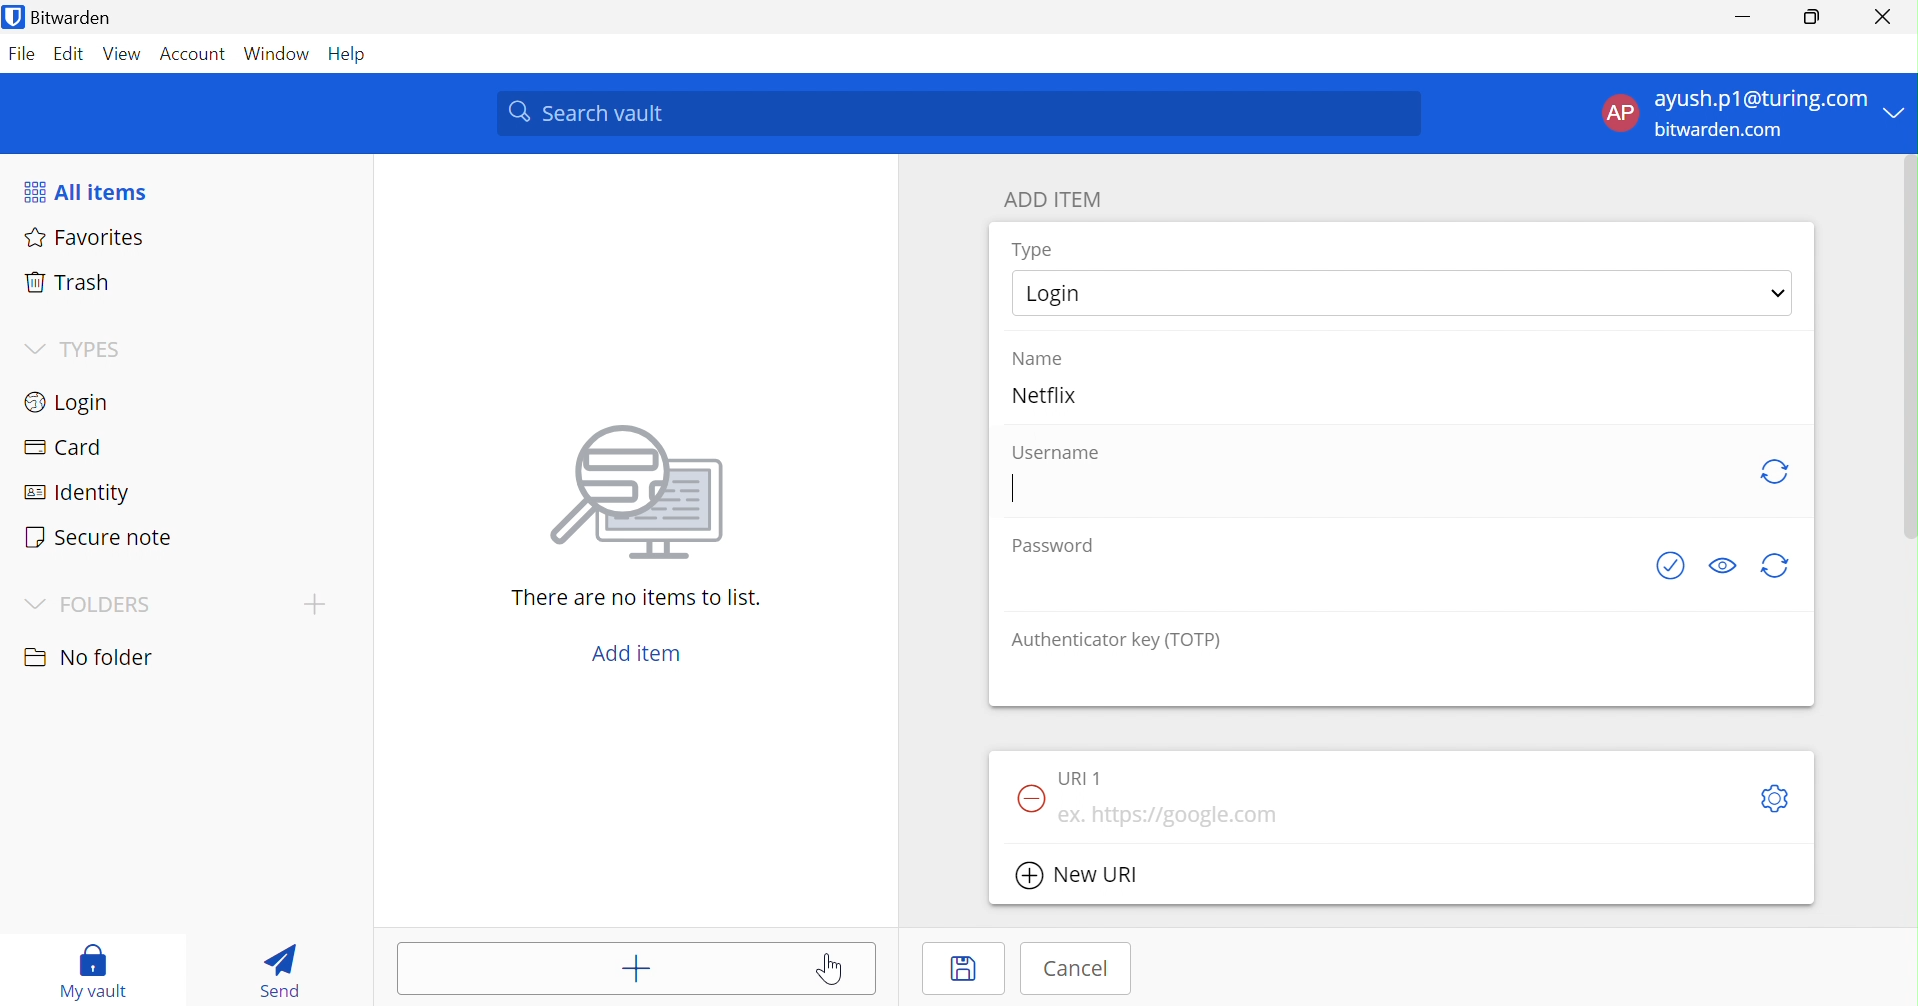 The width and height of the screenshot is (1918, 1006). What do you see at coordinates (1057, 454) in the screenshot?
I see `Username` at bounding box center [1057, 454].